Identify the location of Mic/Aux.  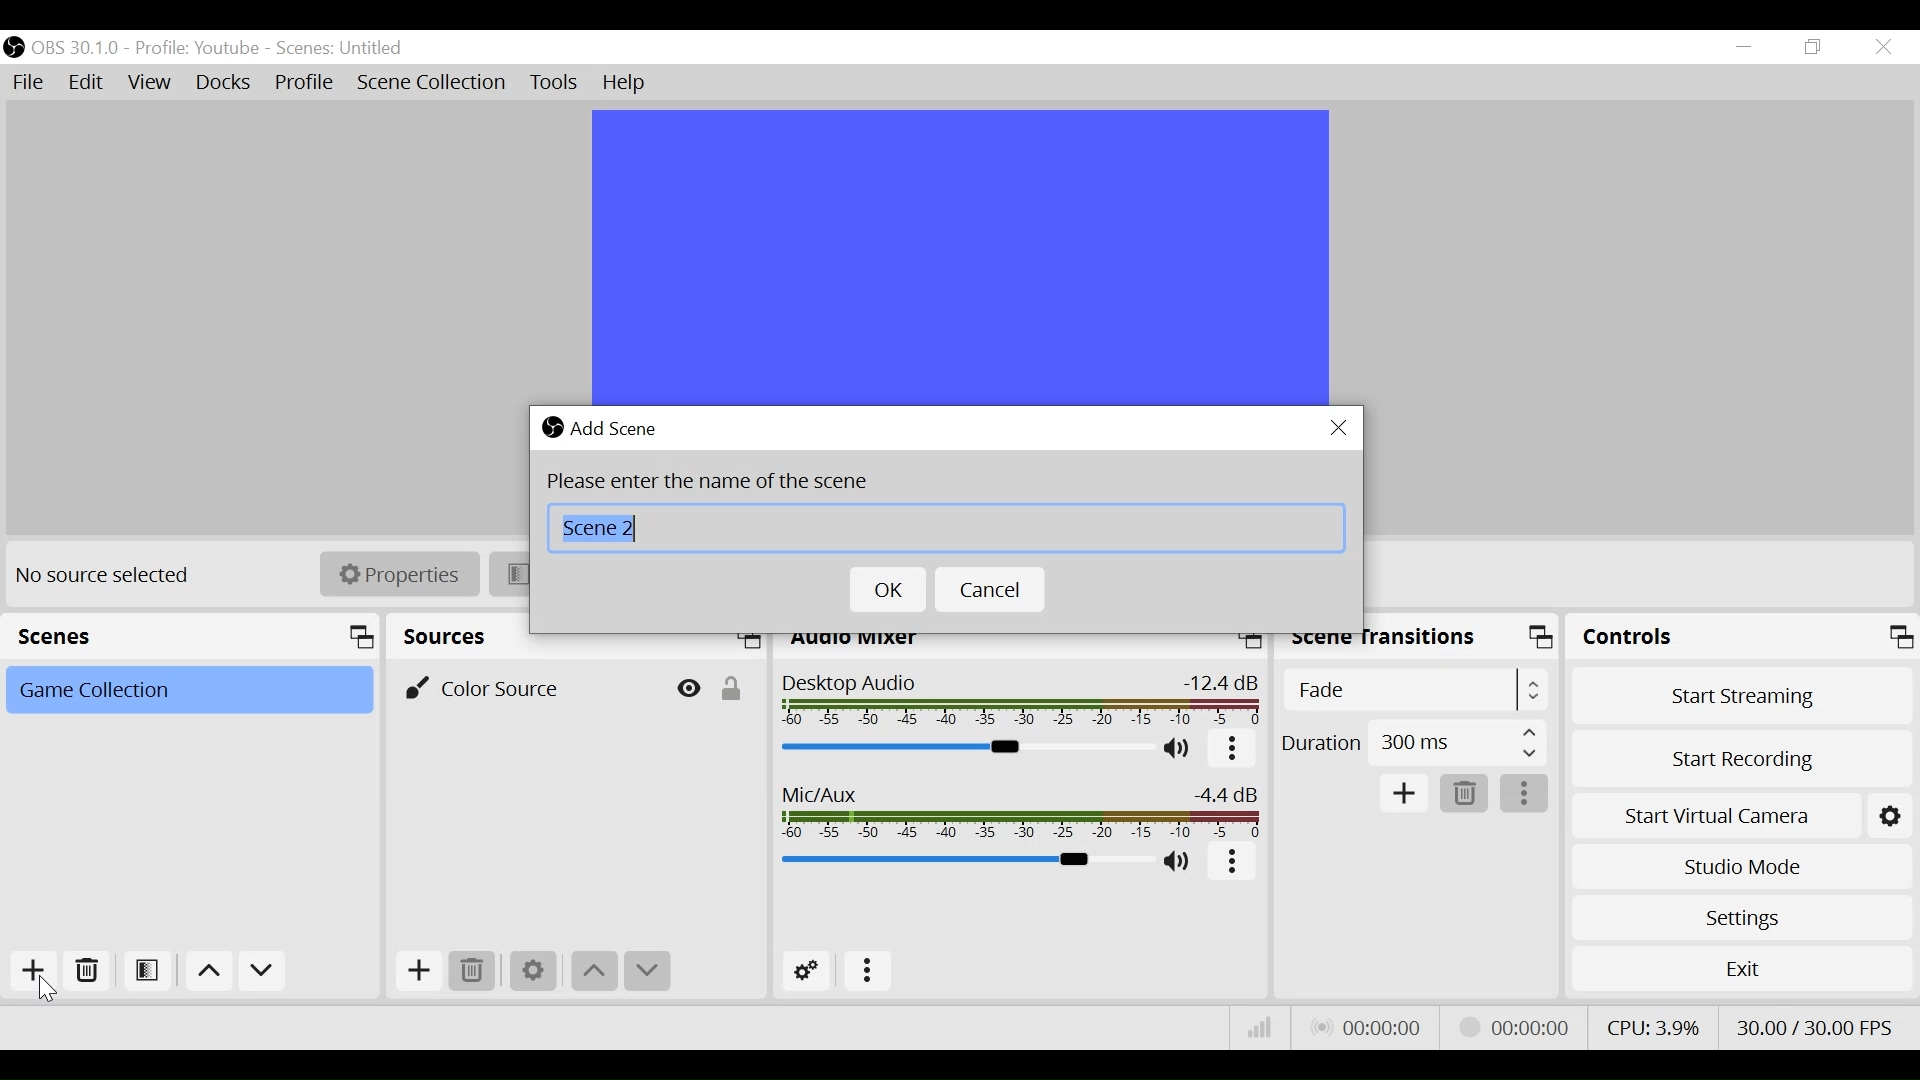
(1023, 812).